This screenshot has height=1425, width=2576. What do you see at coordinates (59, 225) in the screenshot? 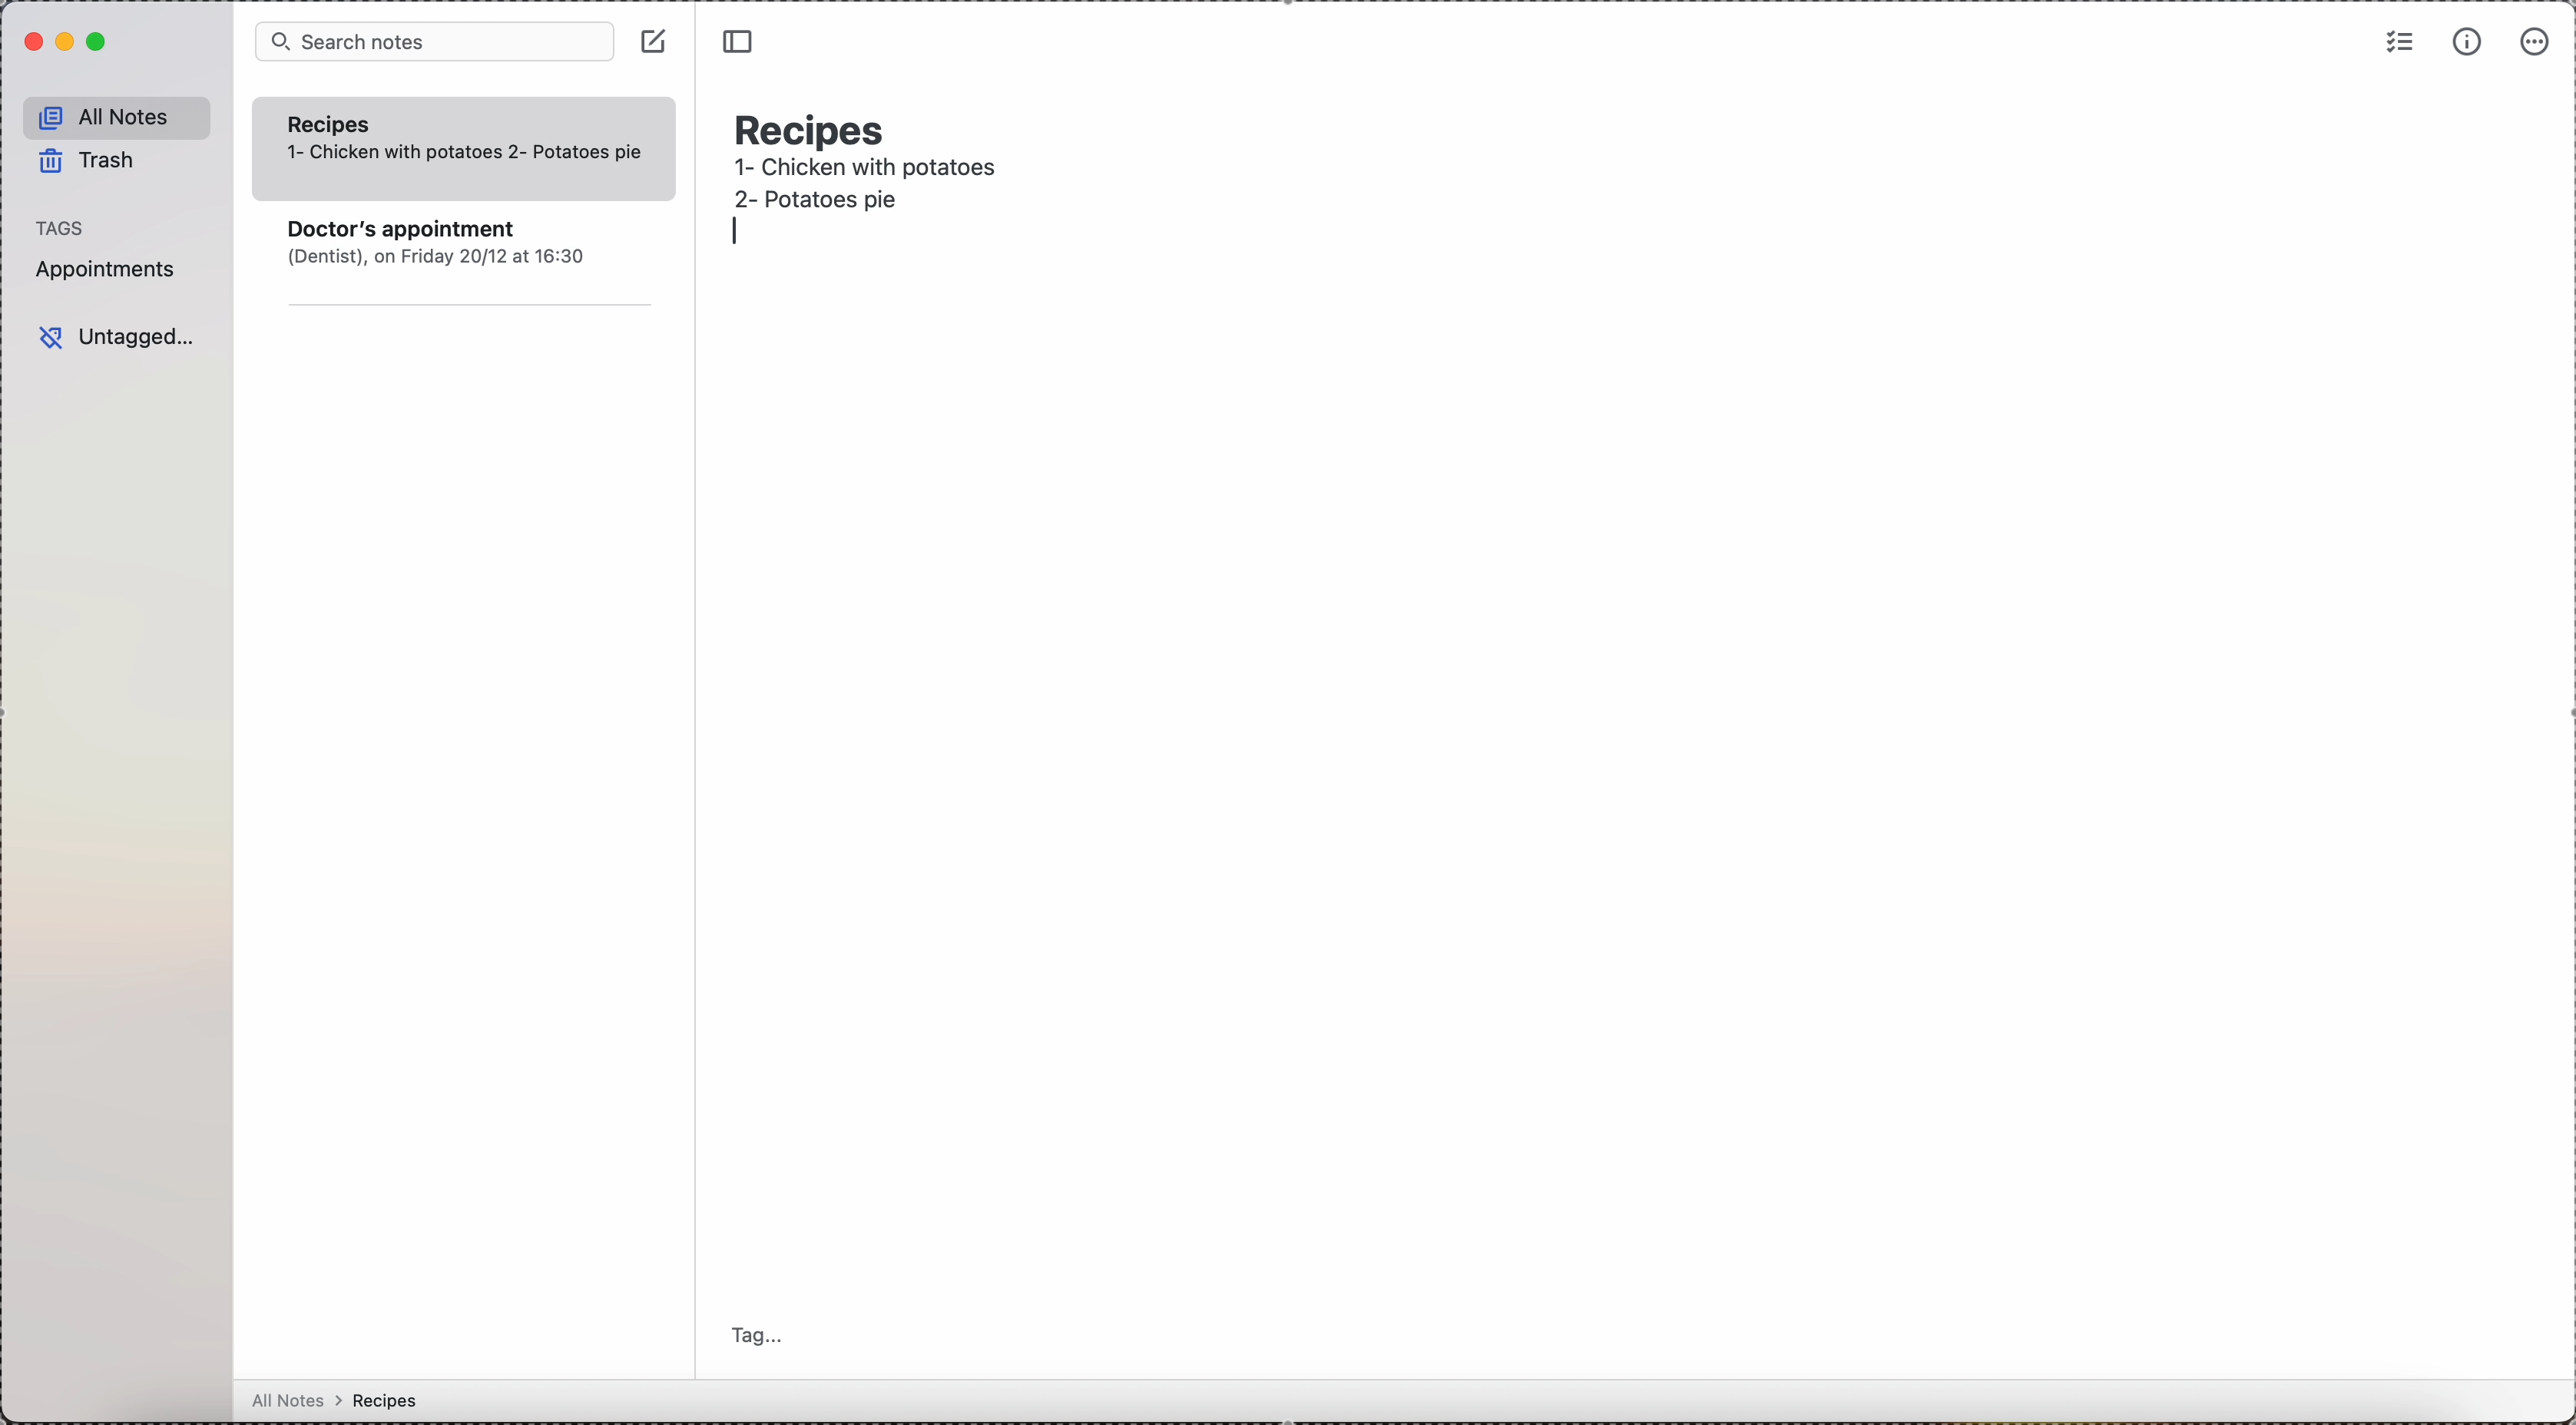
I see `tags` at bounding box center [59, 225].